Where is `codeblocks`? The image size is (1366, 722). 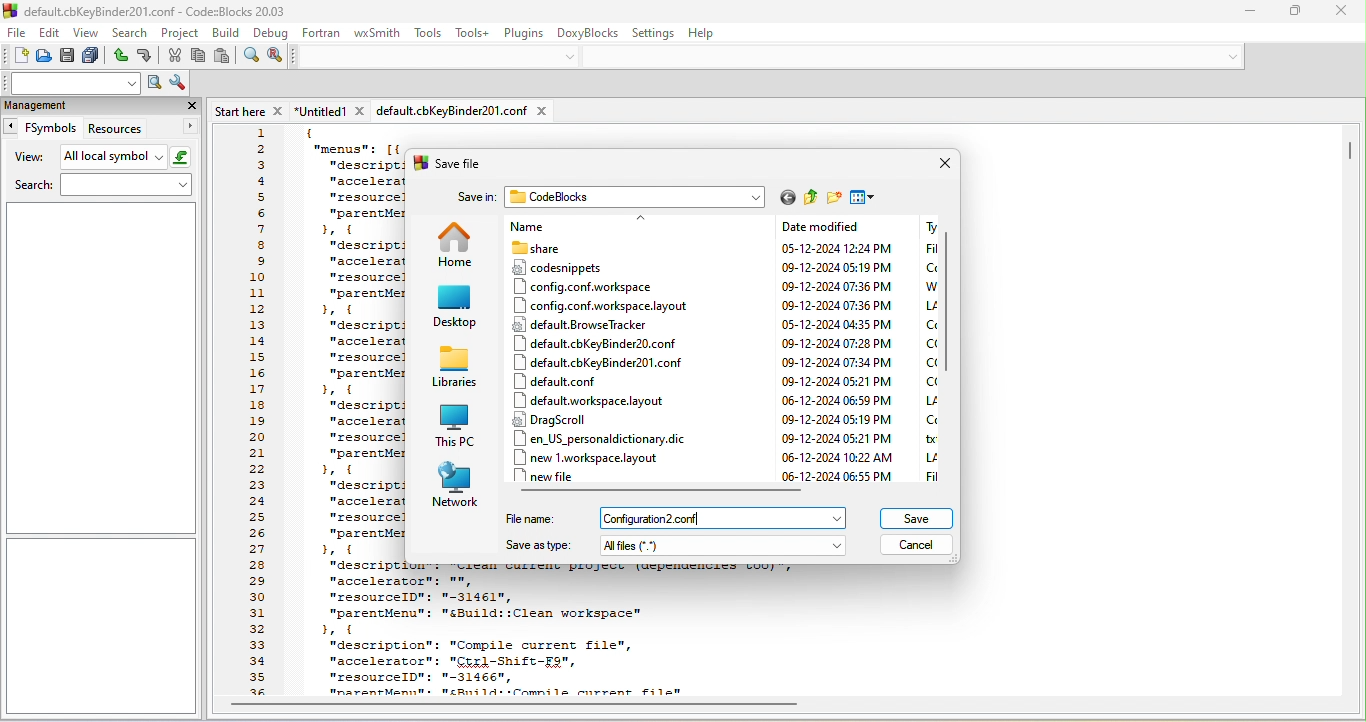 codeblocks is located at coordinates (637, 197).